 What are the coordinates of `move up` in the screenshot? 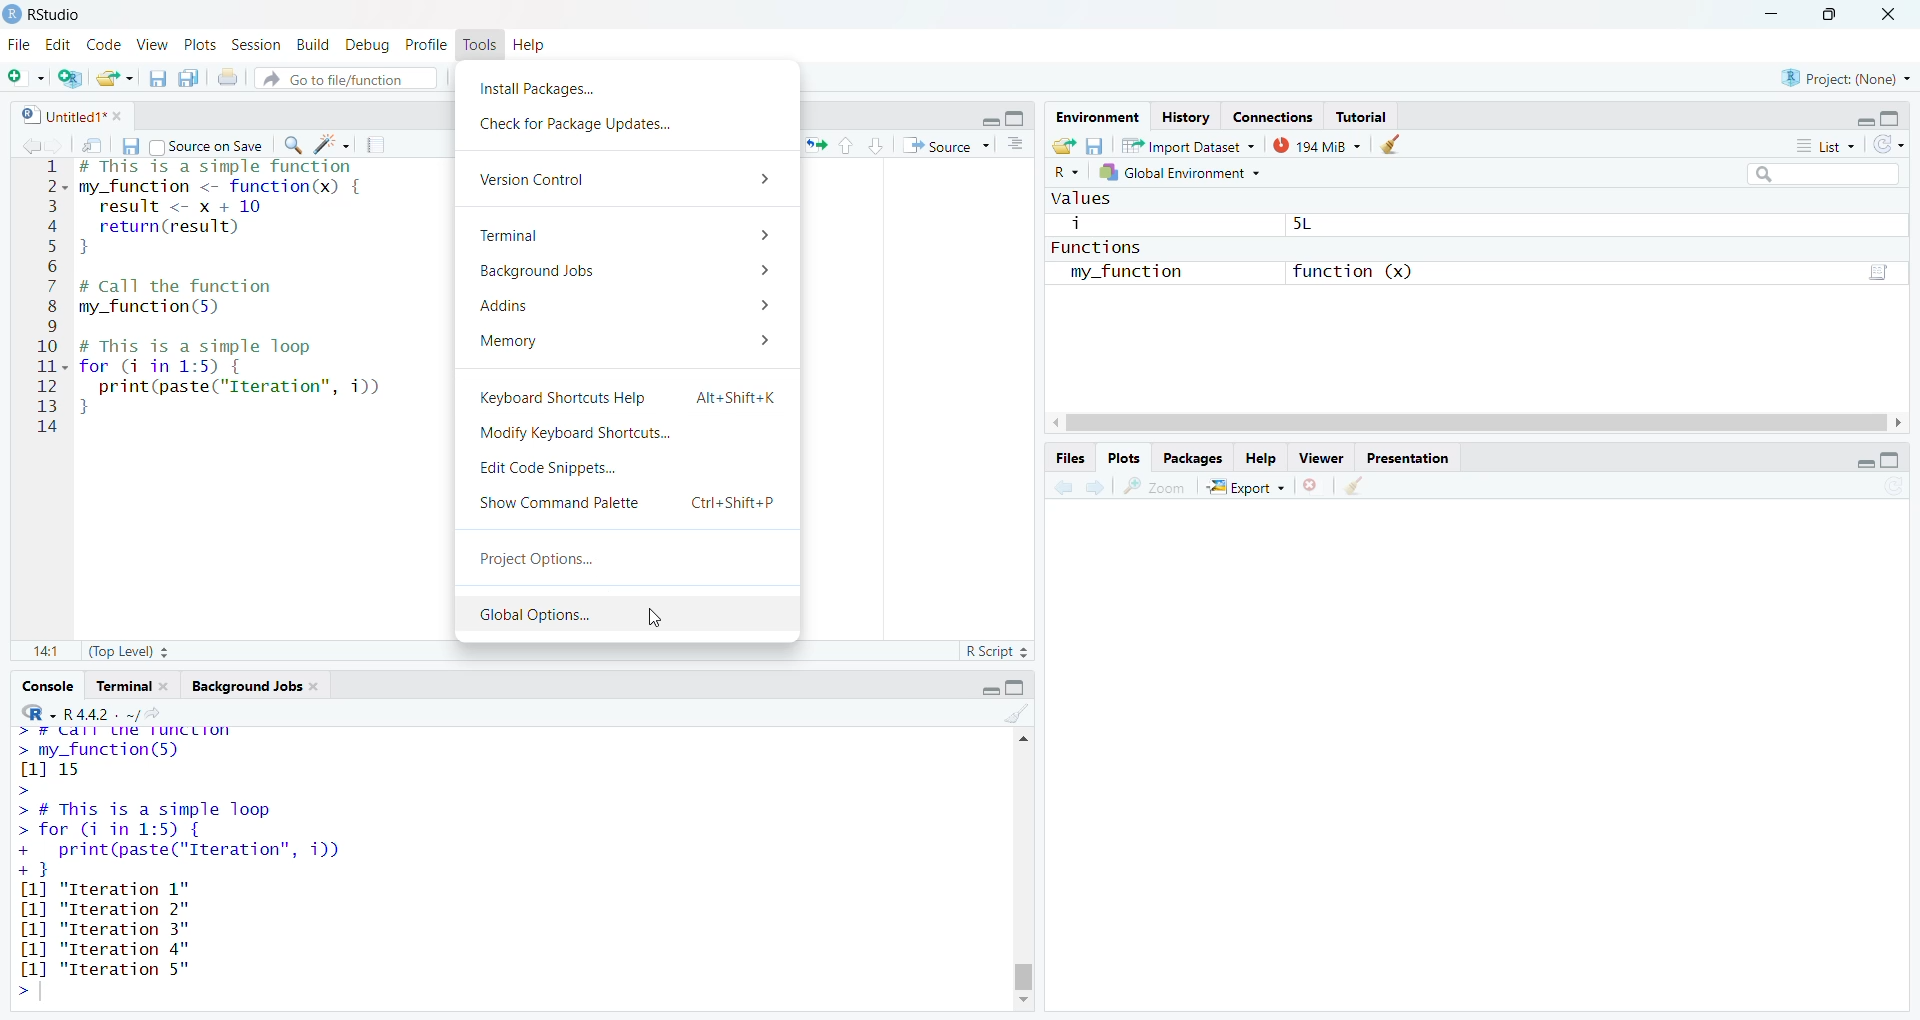 It's located at (1020, 740).